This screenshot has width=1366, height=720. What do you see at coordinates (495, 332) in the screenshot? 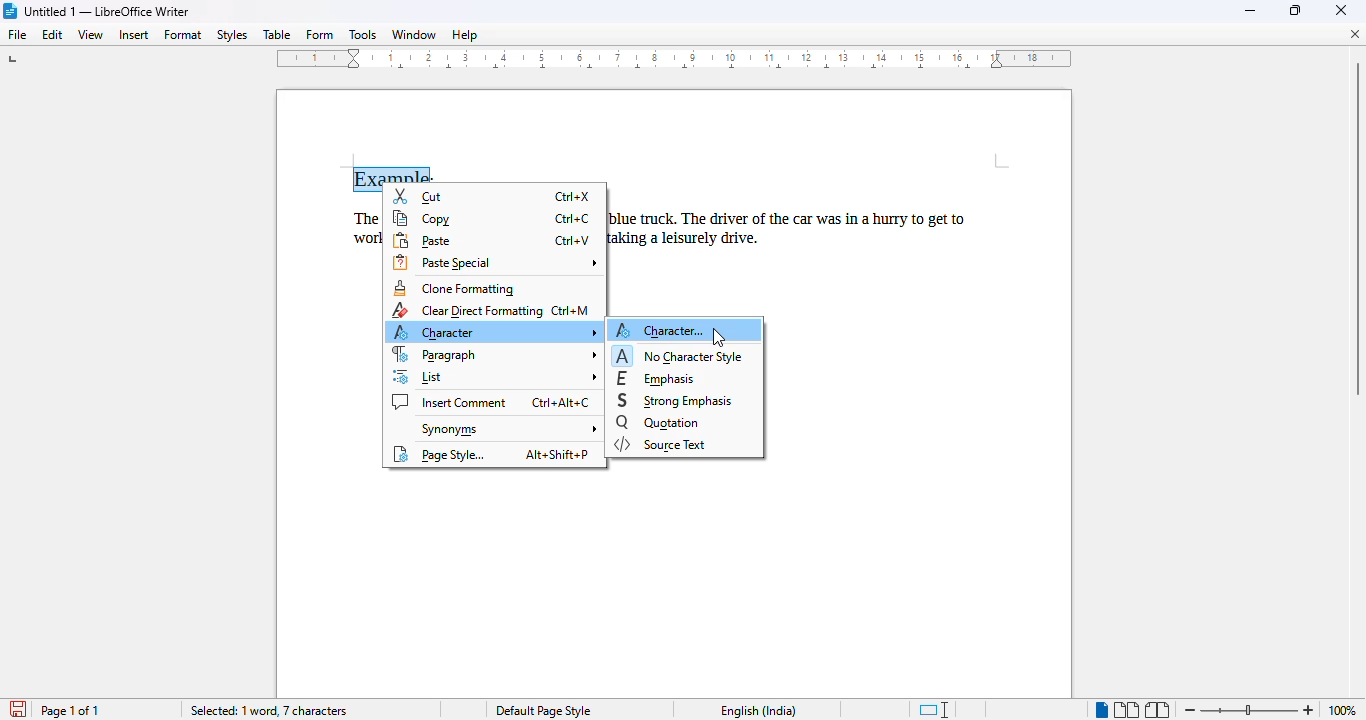
I see `character` at bounding box center [495, 332].